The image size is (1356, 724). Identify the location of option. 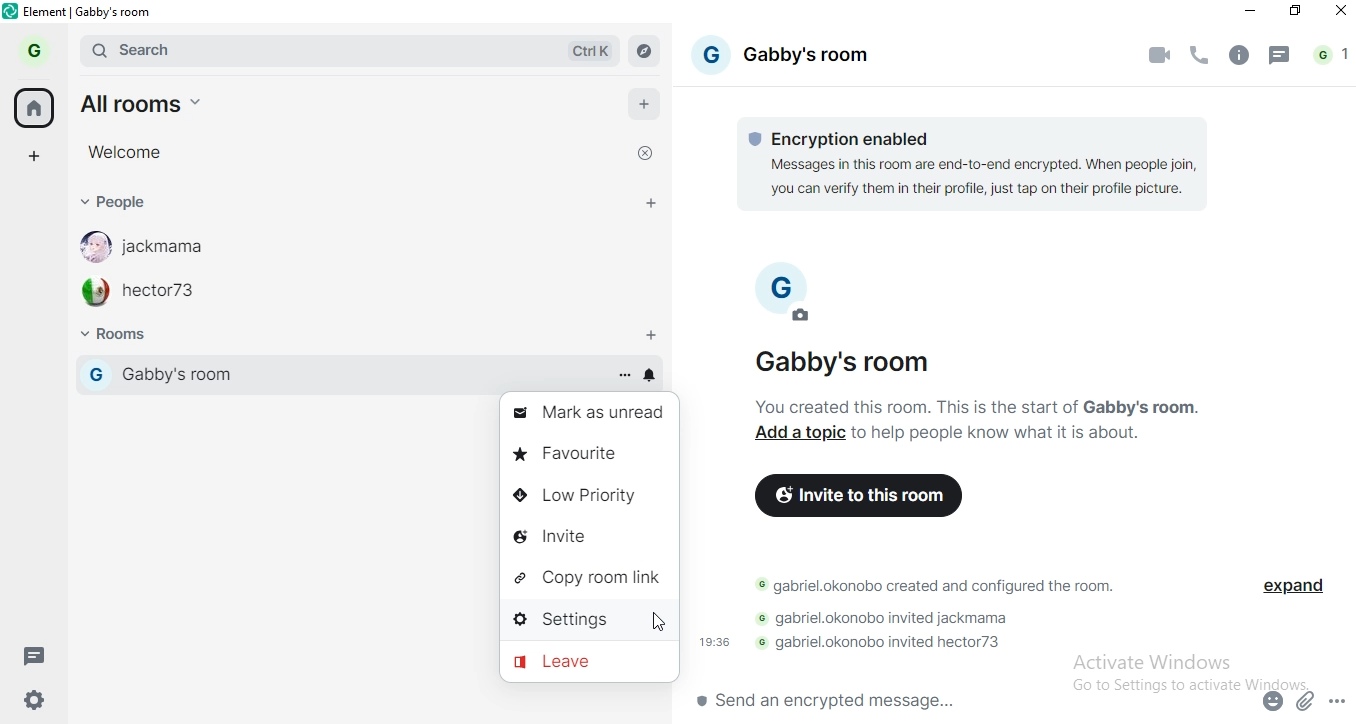
(624, 376).